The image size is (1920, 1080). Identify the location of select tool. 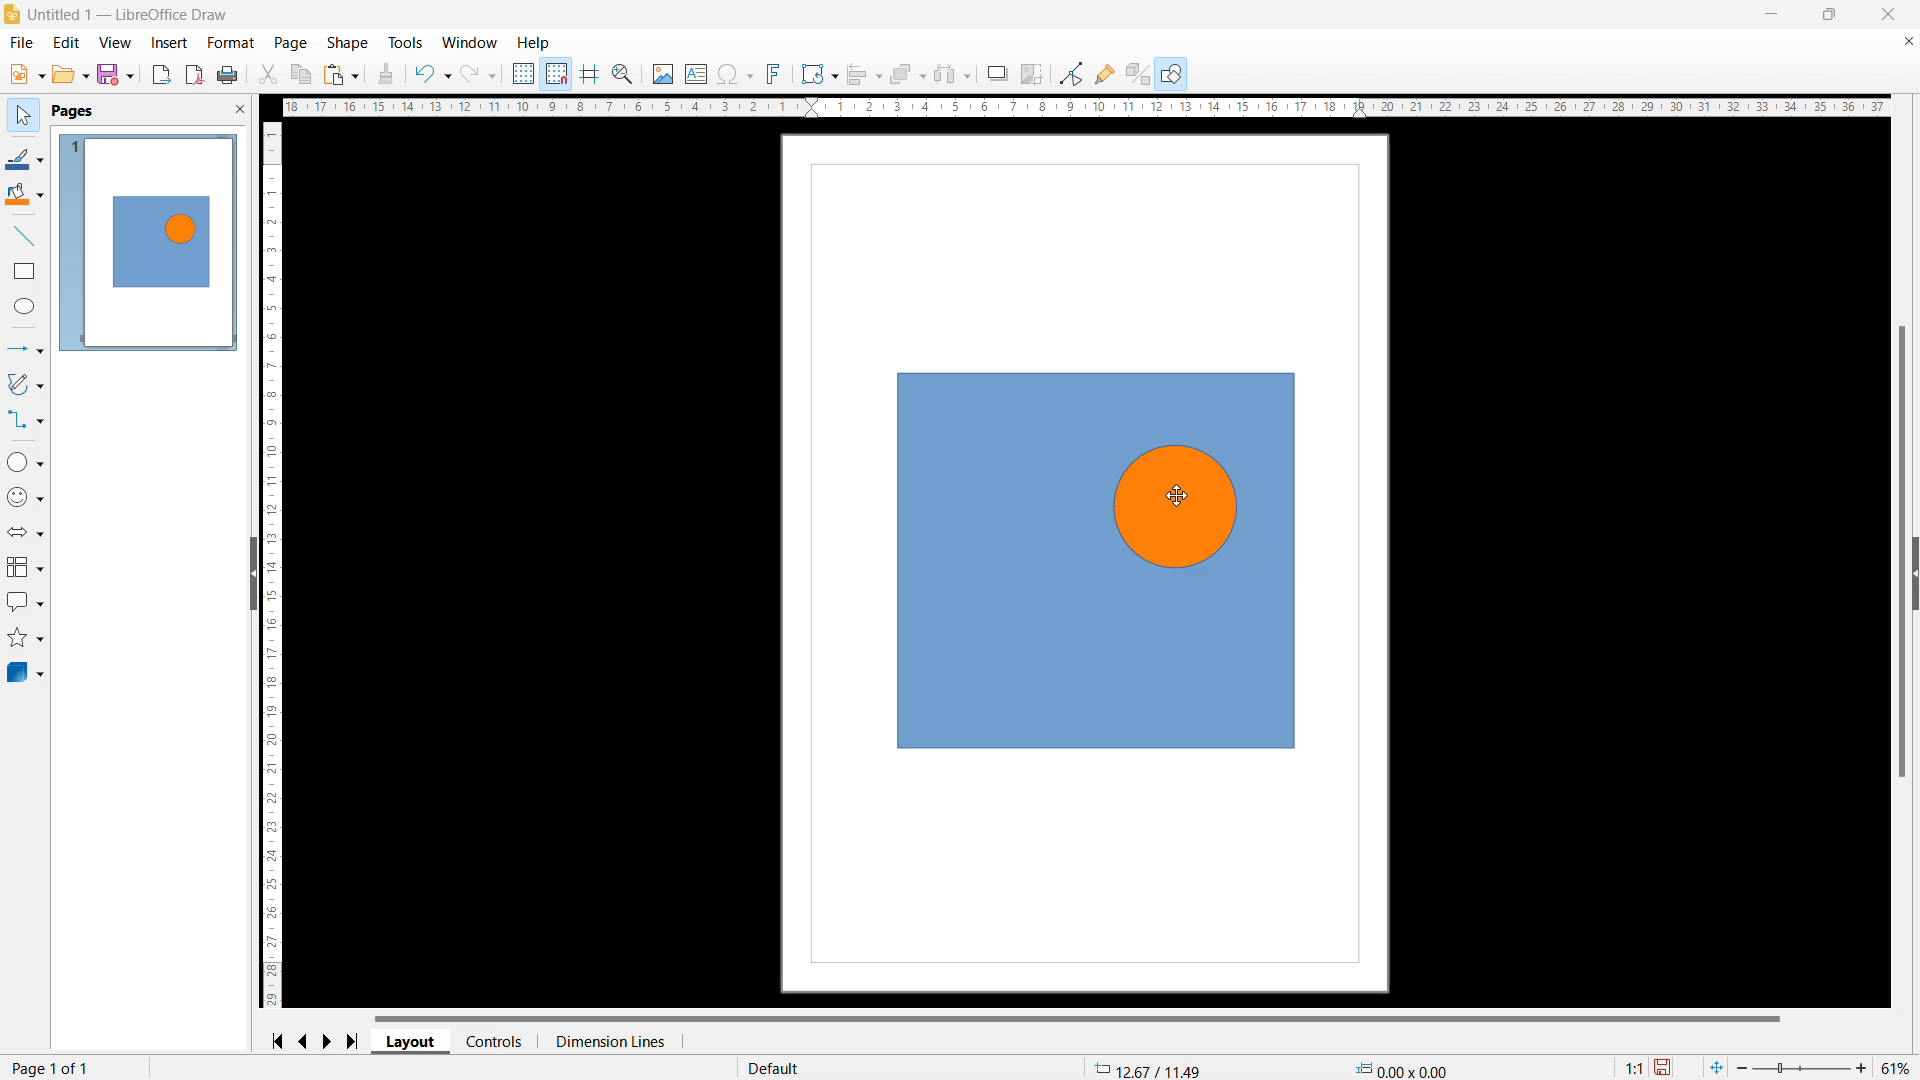
(22, 114).